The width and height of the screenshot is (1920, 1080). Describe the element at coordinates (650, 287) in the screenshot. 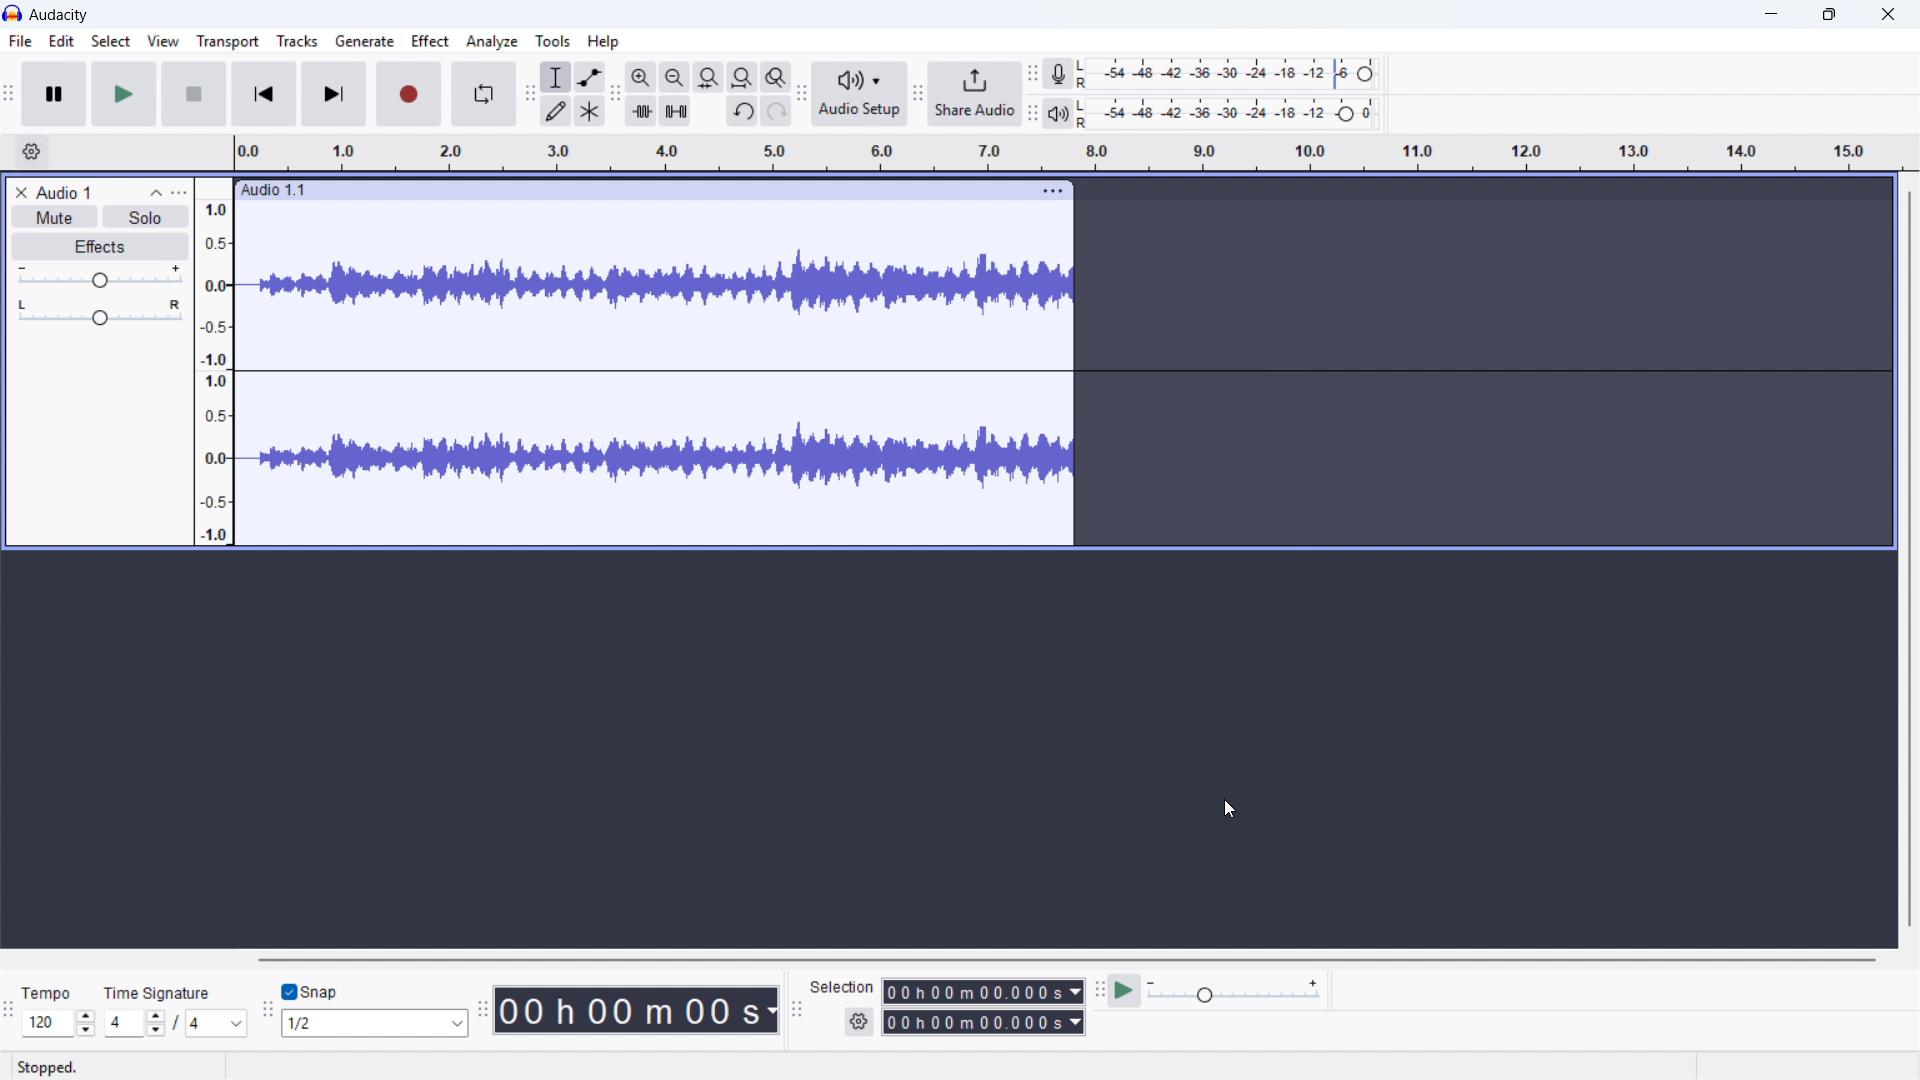

I see `Track waveform` at that location.